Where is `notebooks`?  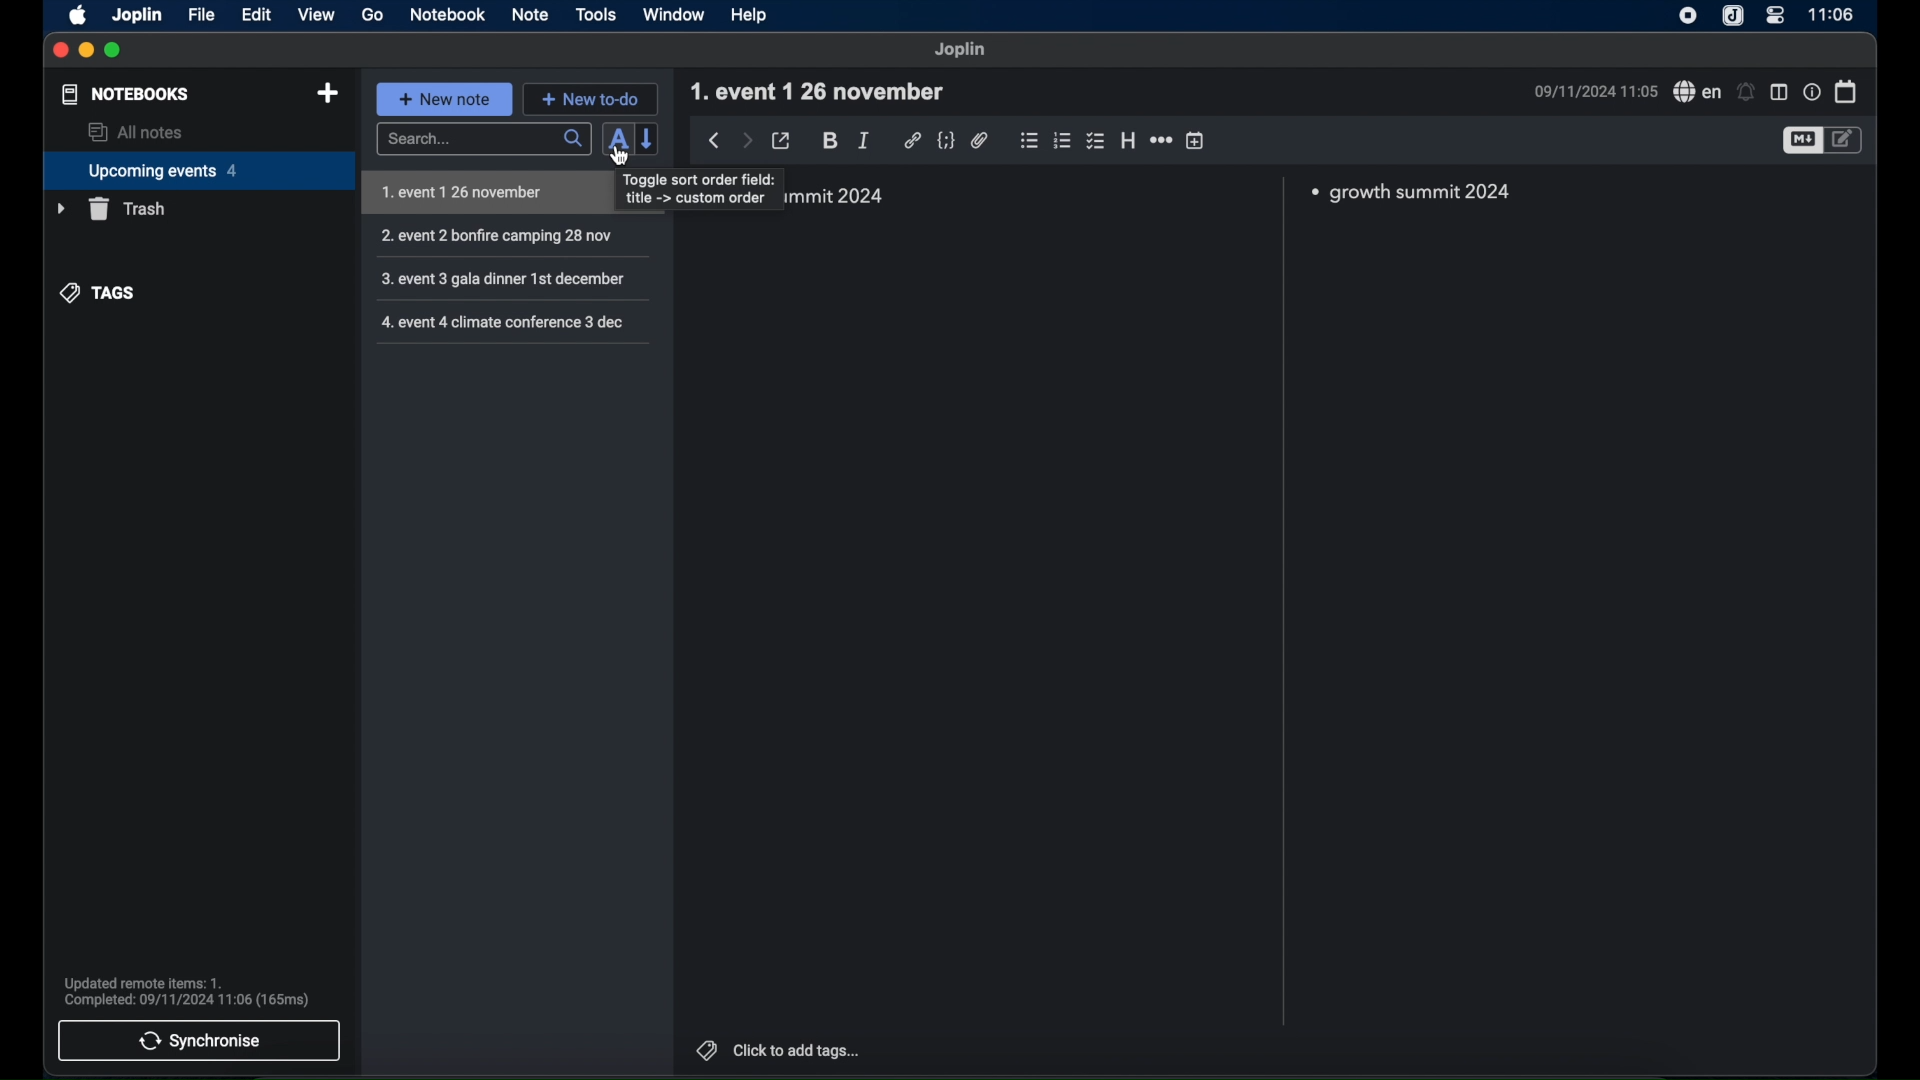 notebooks is located at coordinates (126, 94).